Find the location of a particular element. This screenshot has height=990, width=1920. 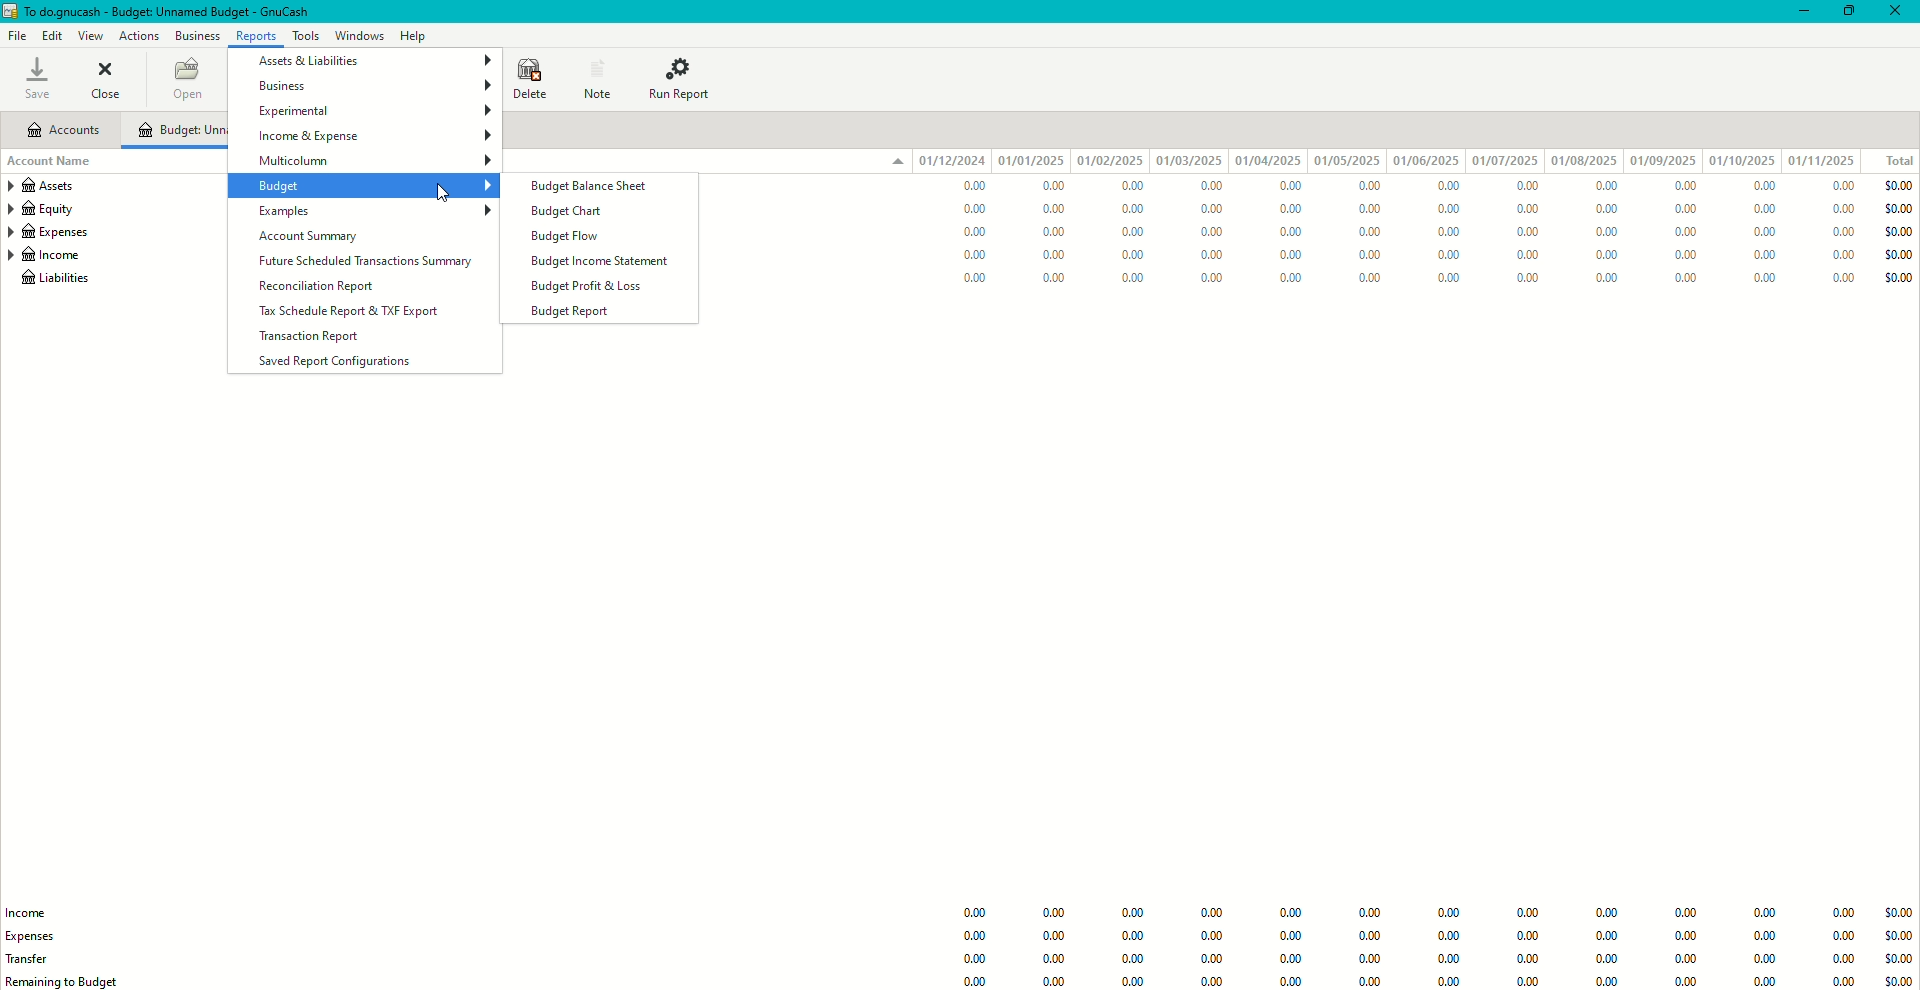

0.00 is located at coordinates (1521, 185).